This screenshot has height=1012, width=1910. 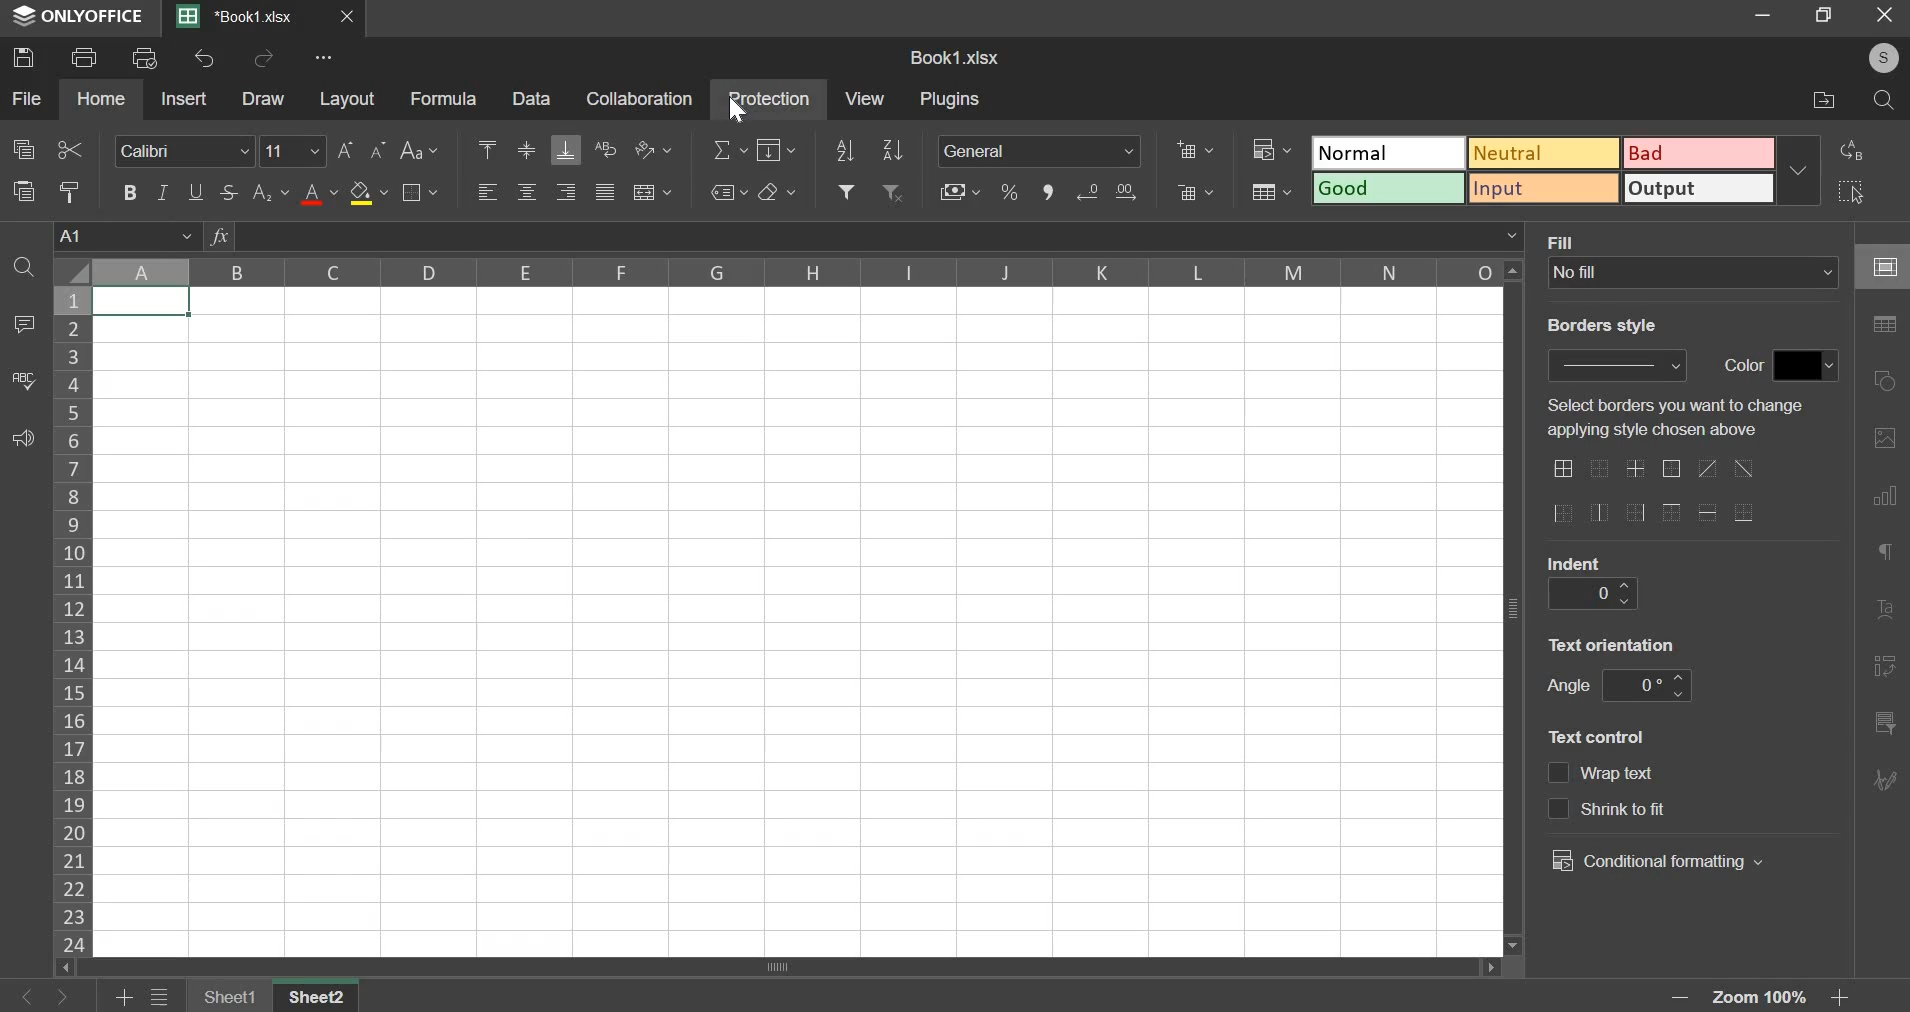 I want to click on feedback, so click(x=22, y=439).